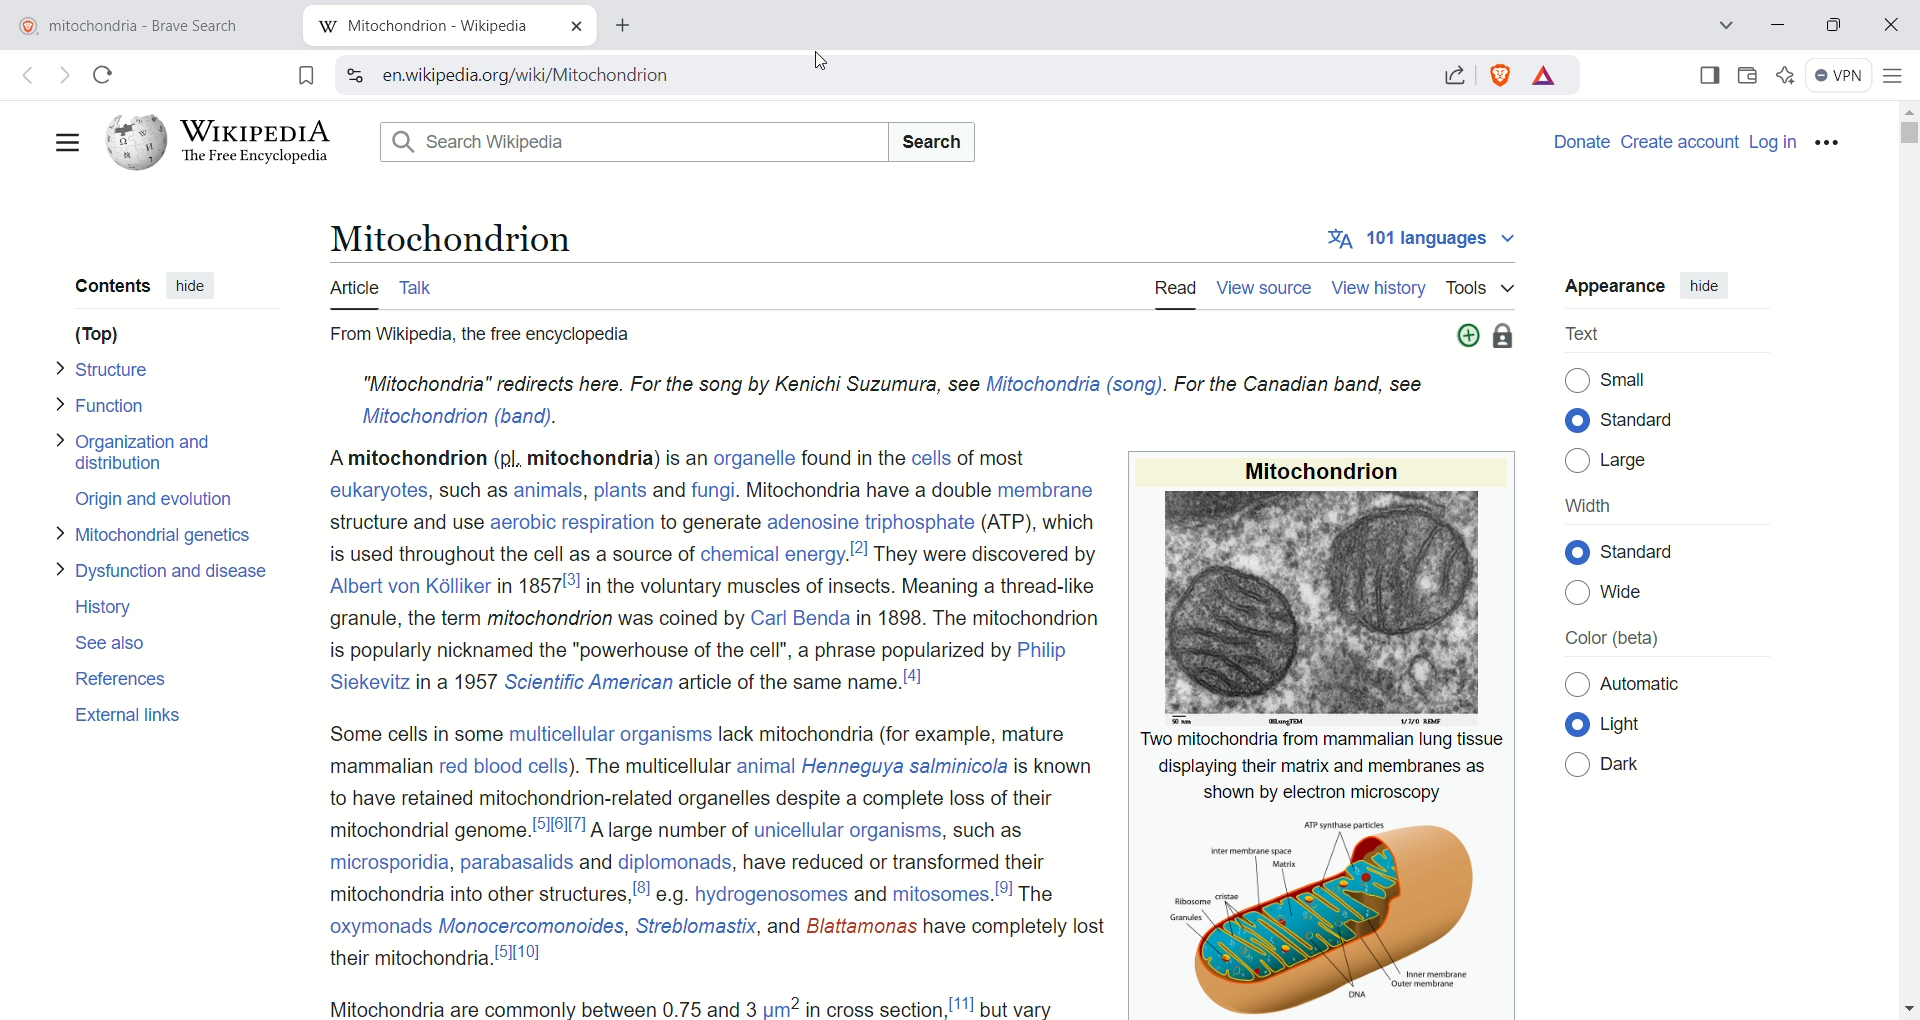  I want to click on Large, so click(1637, 460).